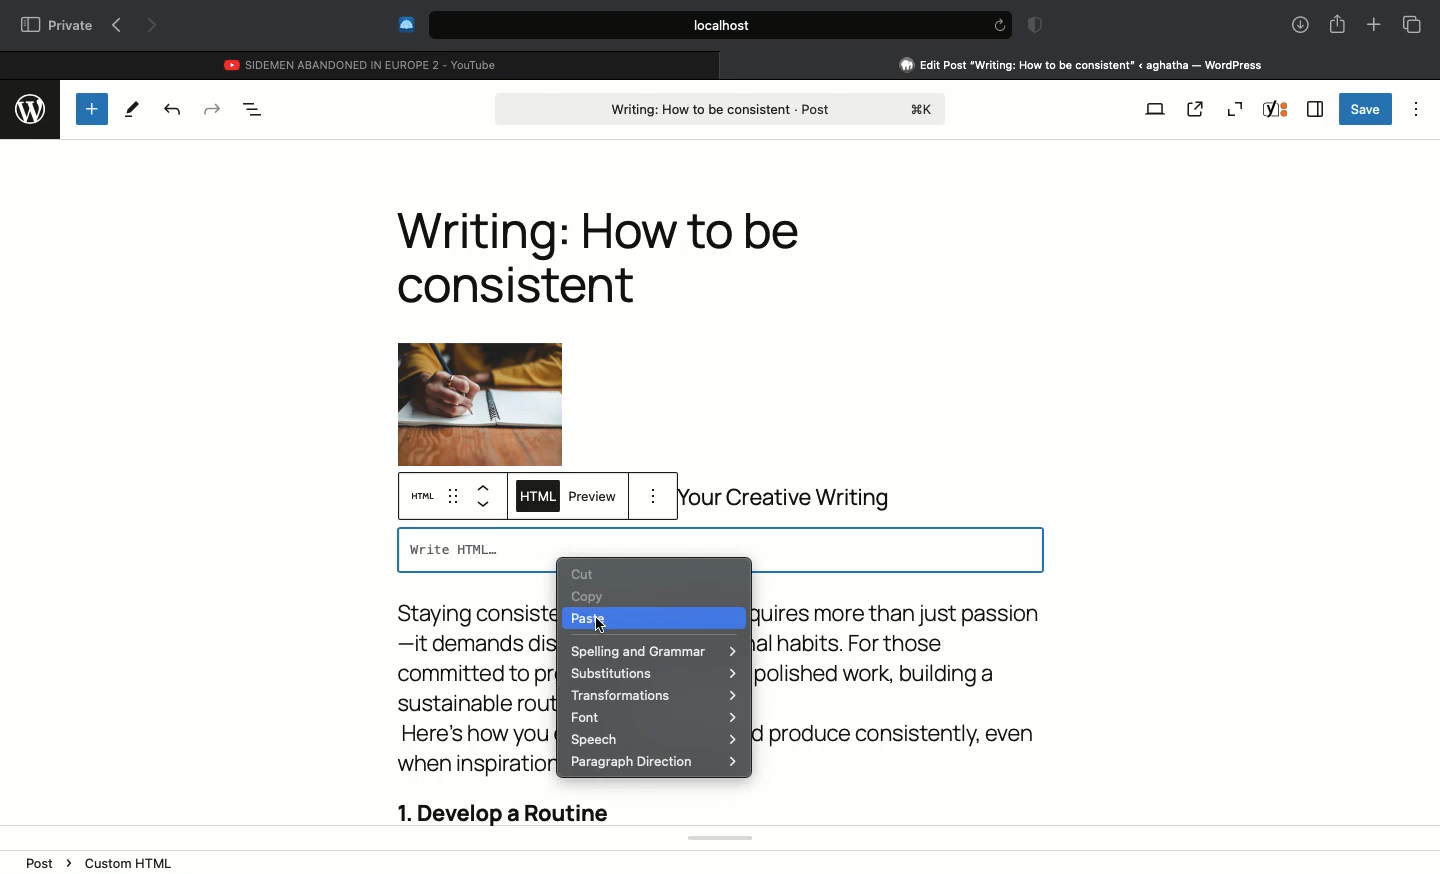 The height and width of the screenshot is (874, 1440). Describe the element at coordinates (594, 621) in the screenshot. I see `Paste` at that location.